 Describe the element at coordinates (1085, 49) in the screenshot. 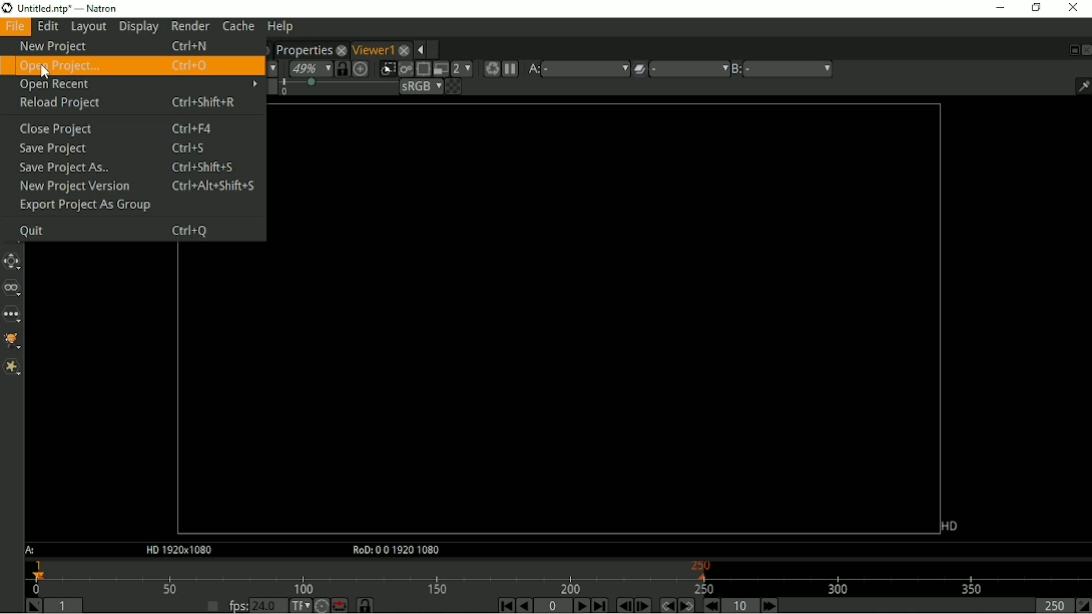

I see `Close` at that location.